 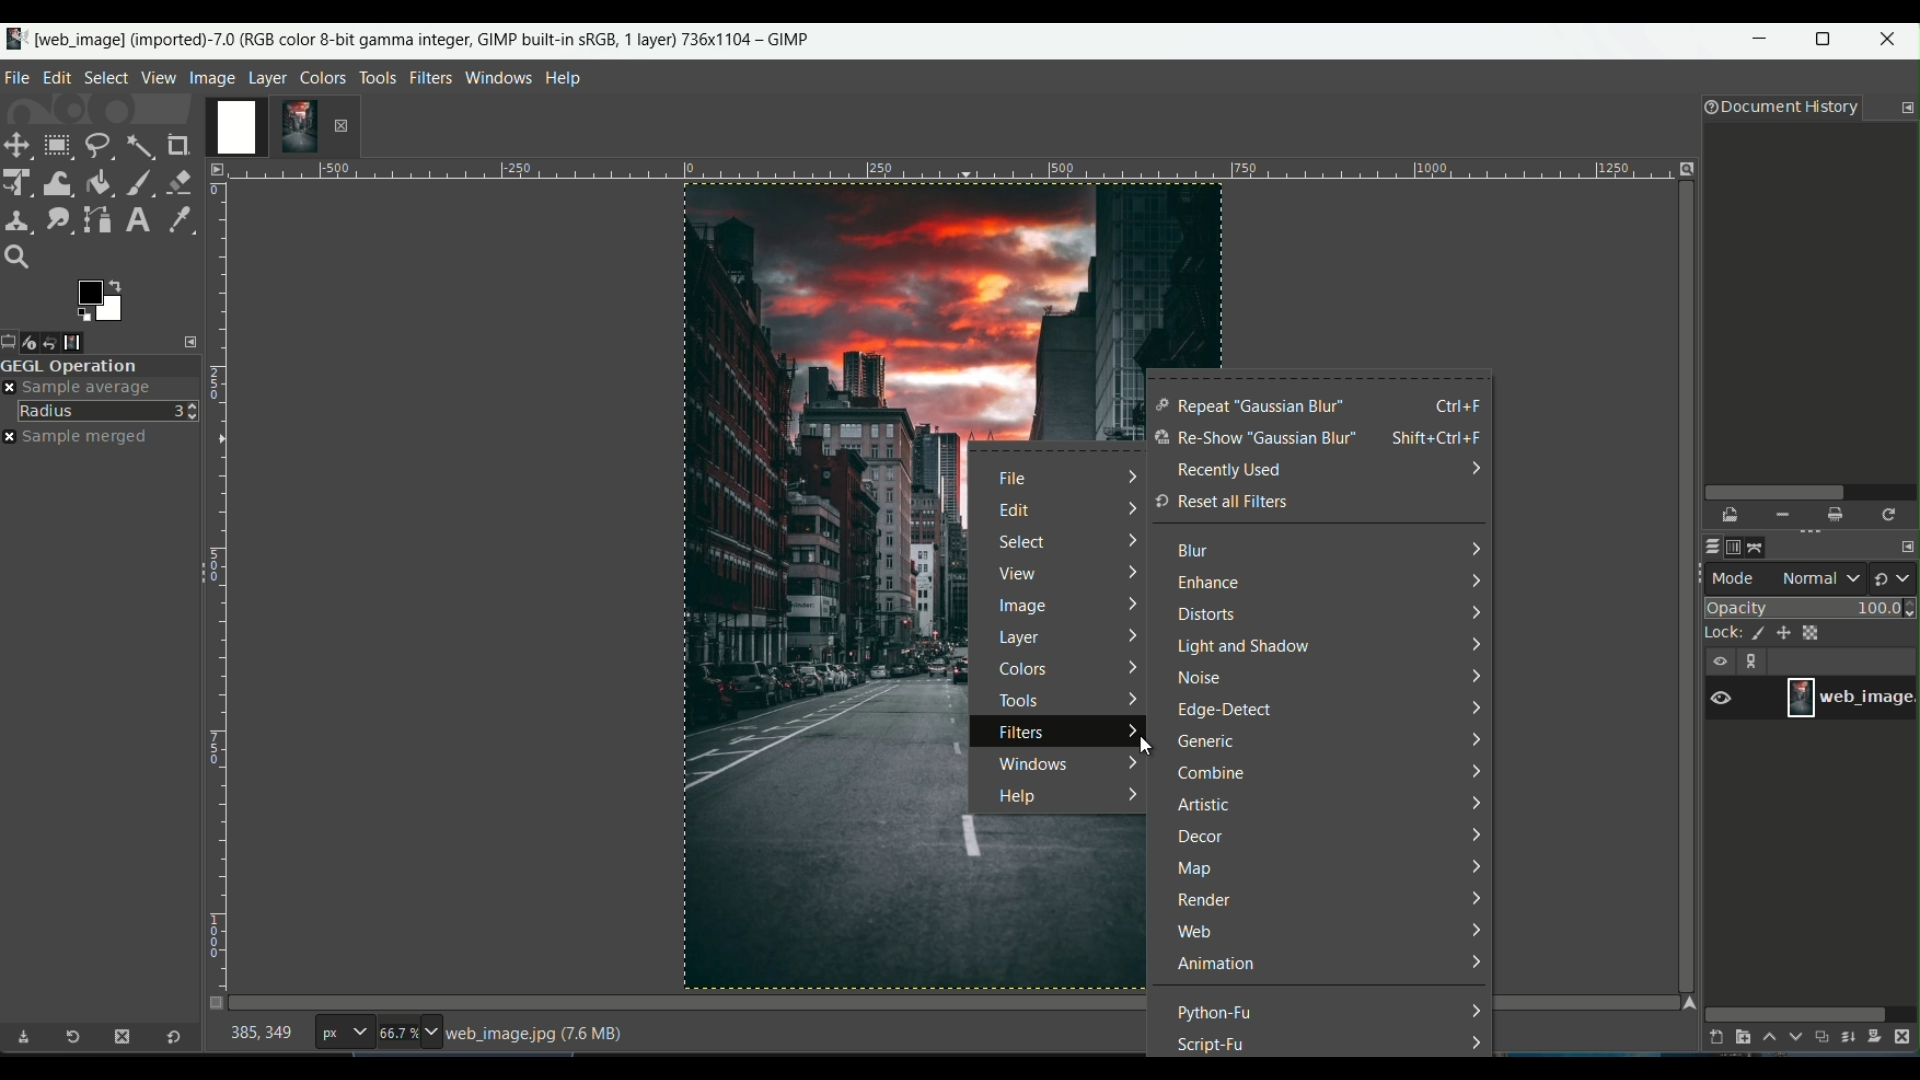 What do you see at coordinates (217, 573) in the screenshot?
I see `length measuring layer` at bounding box center [217, 573].